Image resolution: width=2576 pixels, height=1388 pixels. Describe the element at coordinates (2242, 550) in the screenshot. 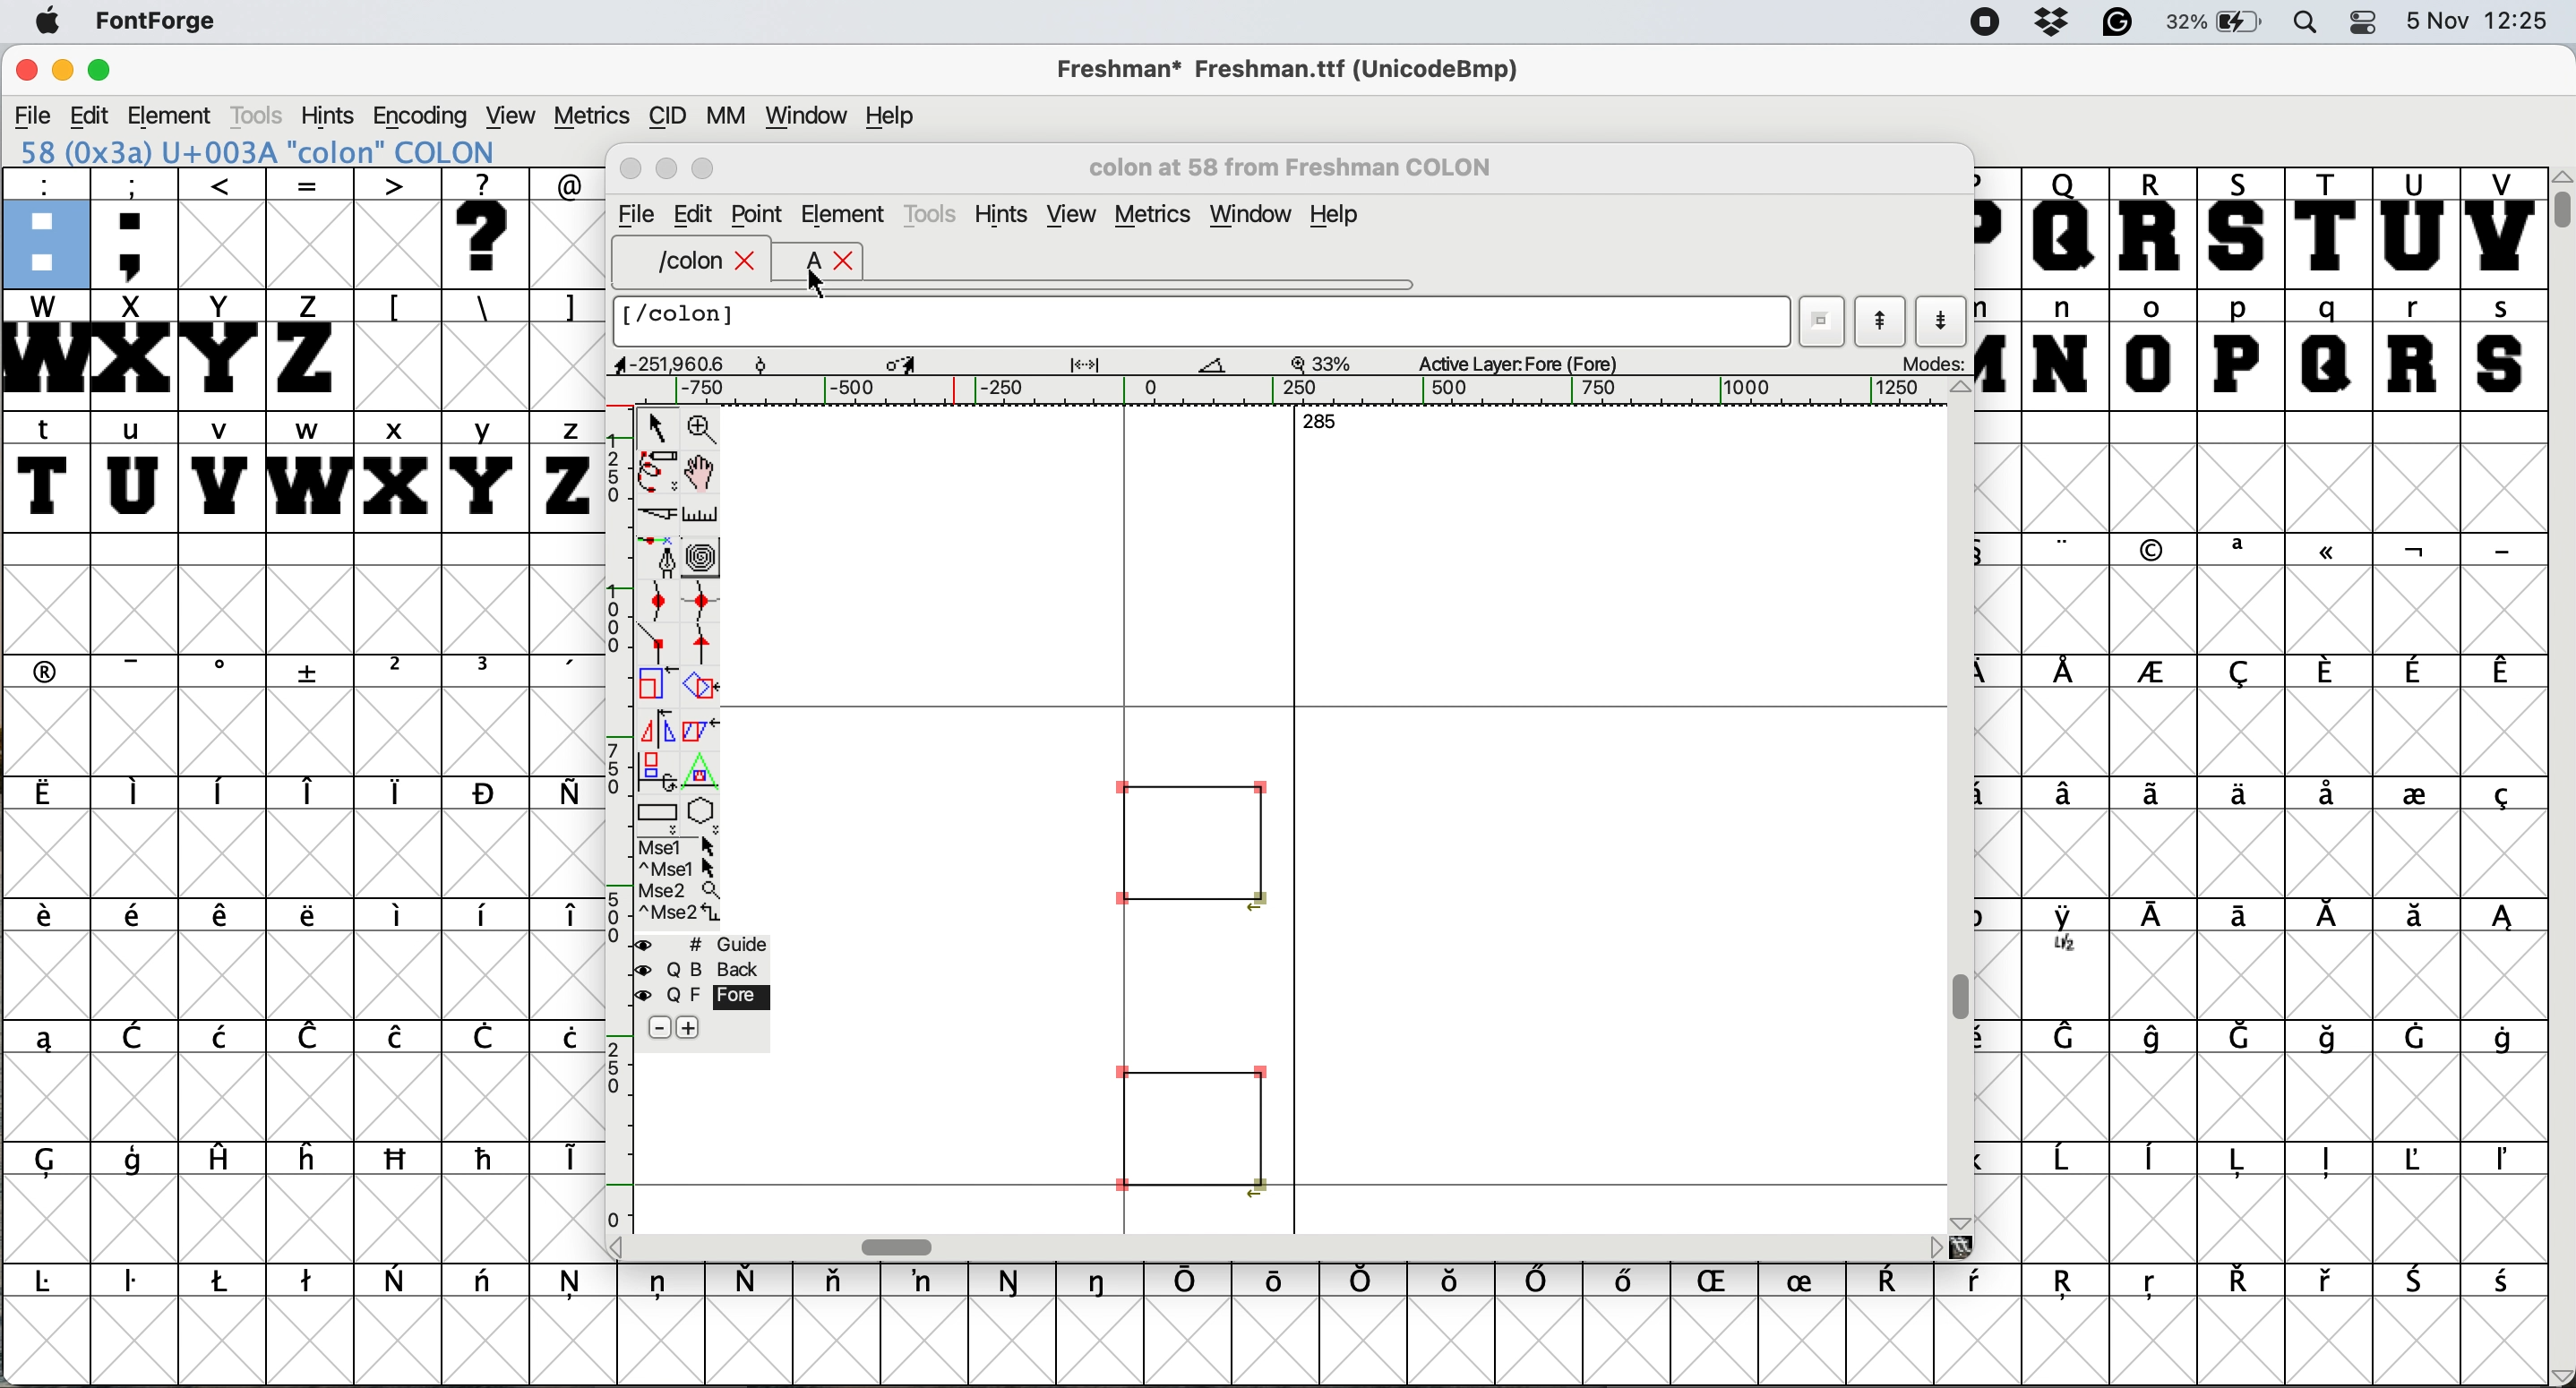

I see `symbol` at that location.